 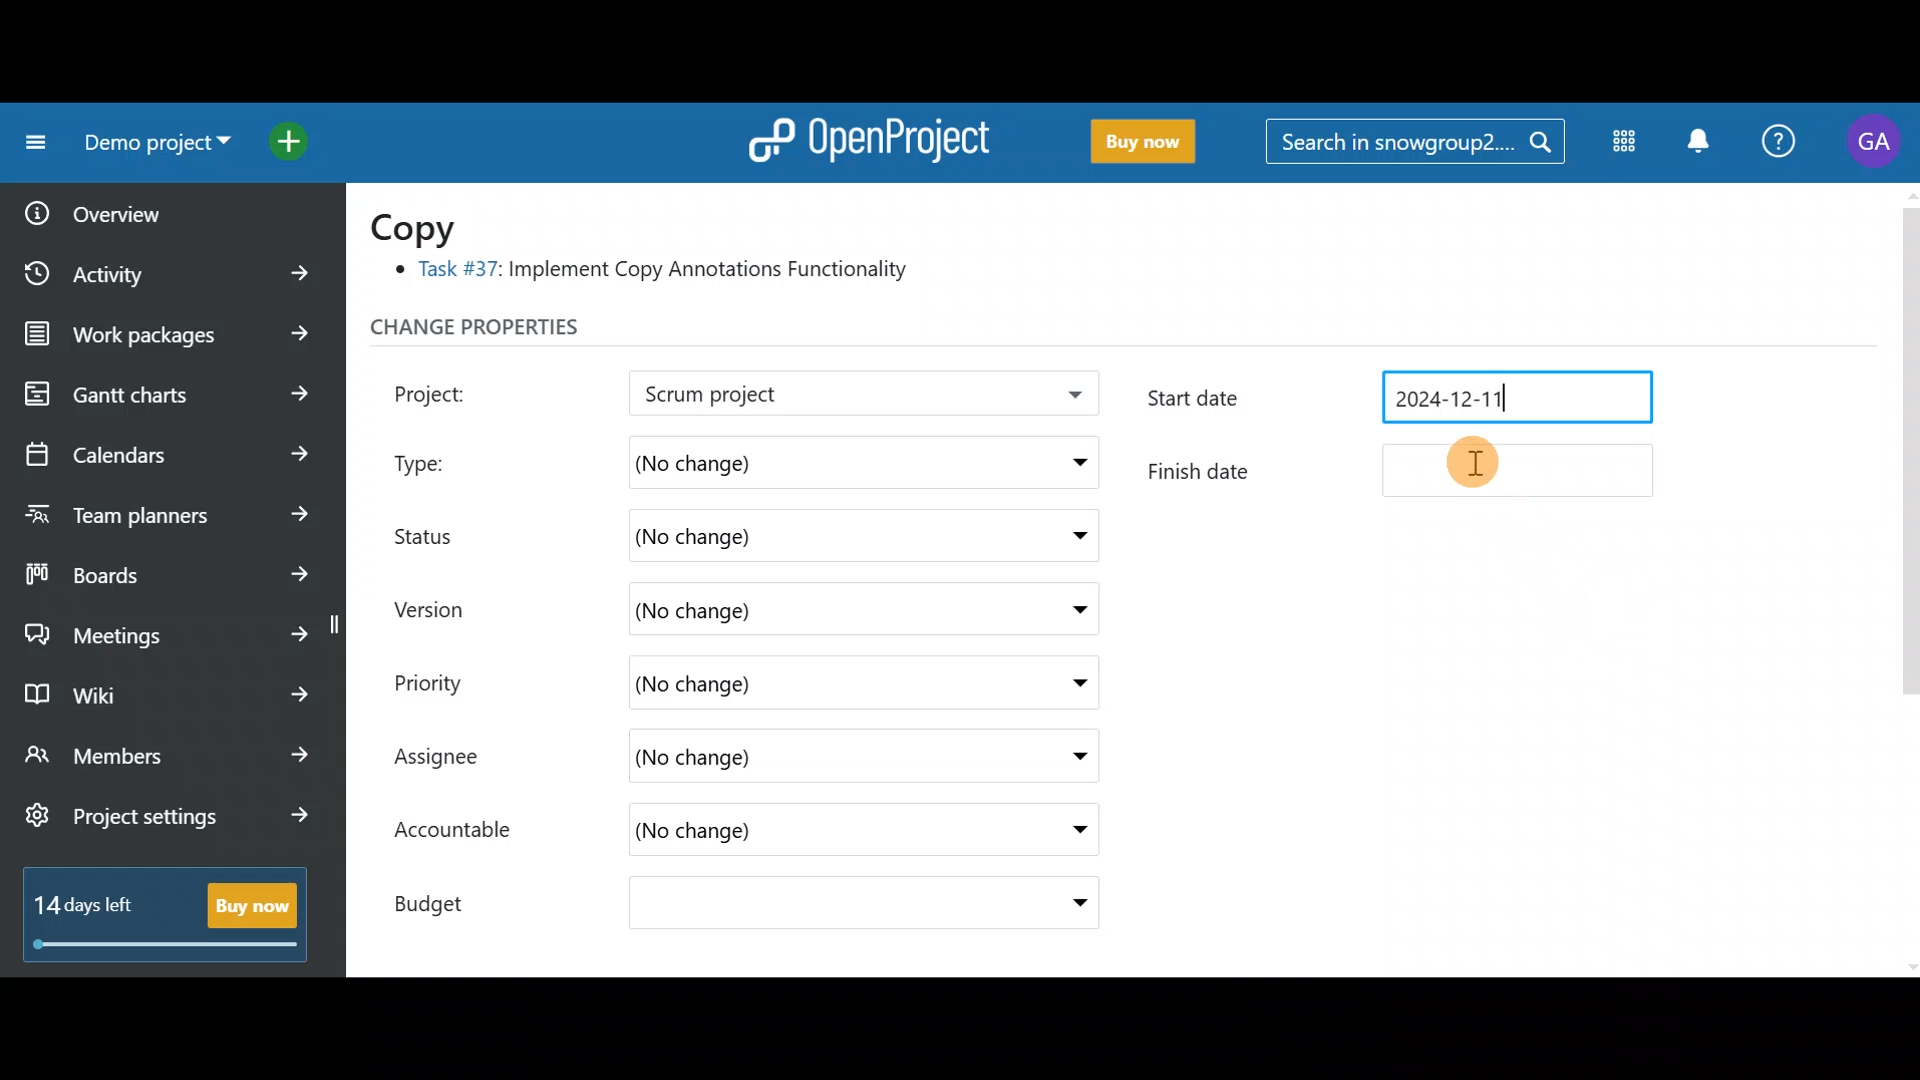 I want to click on Version drop down, so click(x=1070, y=608).